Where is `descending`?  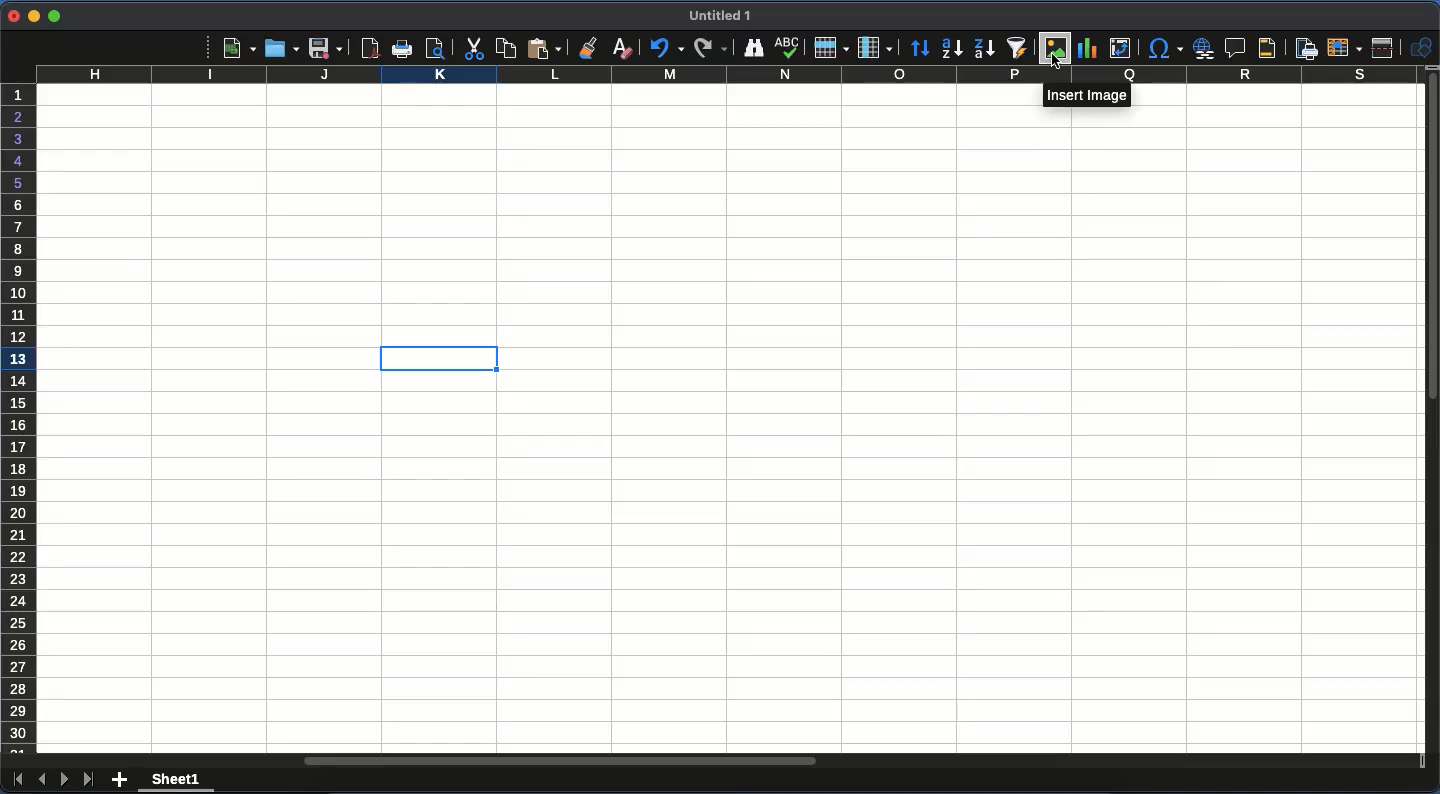 descending is located at coordinates (982, 49).